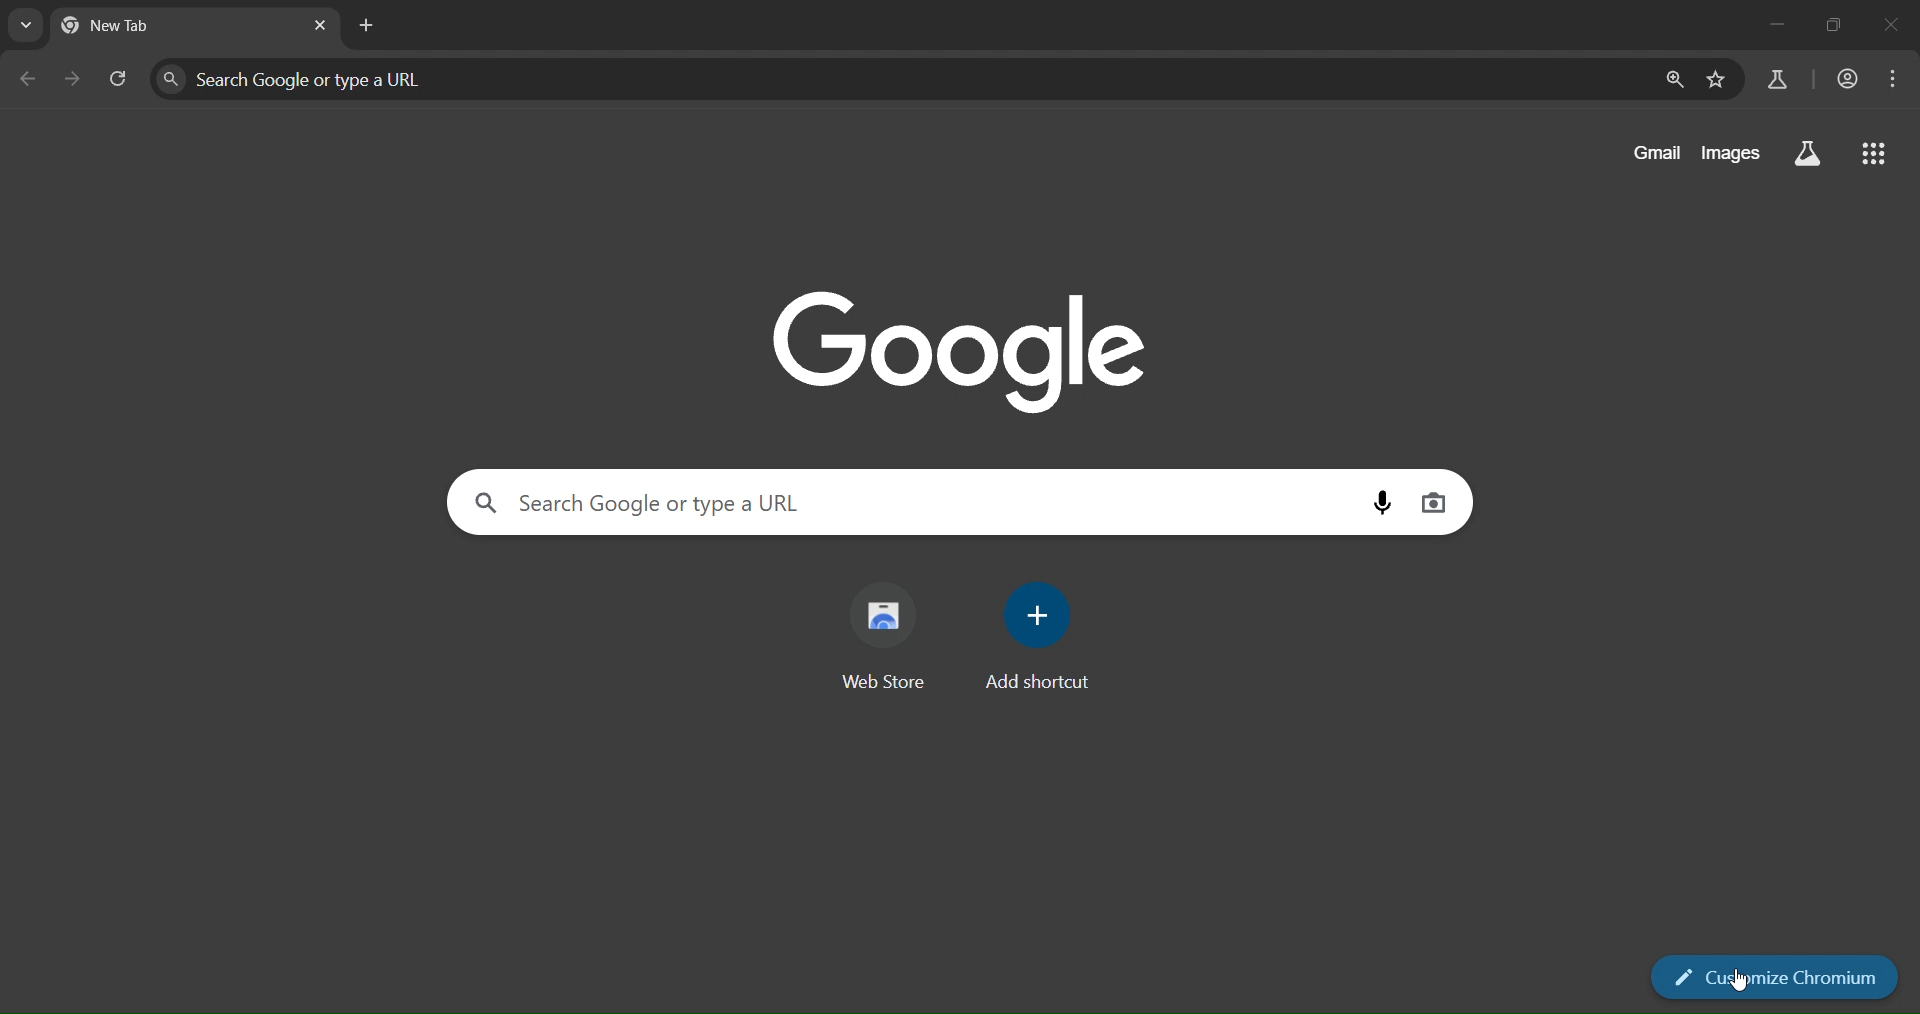 The image size is (1920, 1014). What do you see at coordinates (319, 25) in the screenshot?
I see `close tab` at bounding box center [319, 25].